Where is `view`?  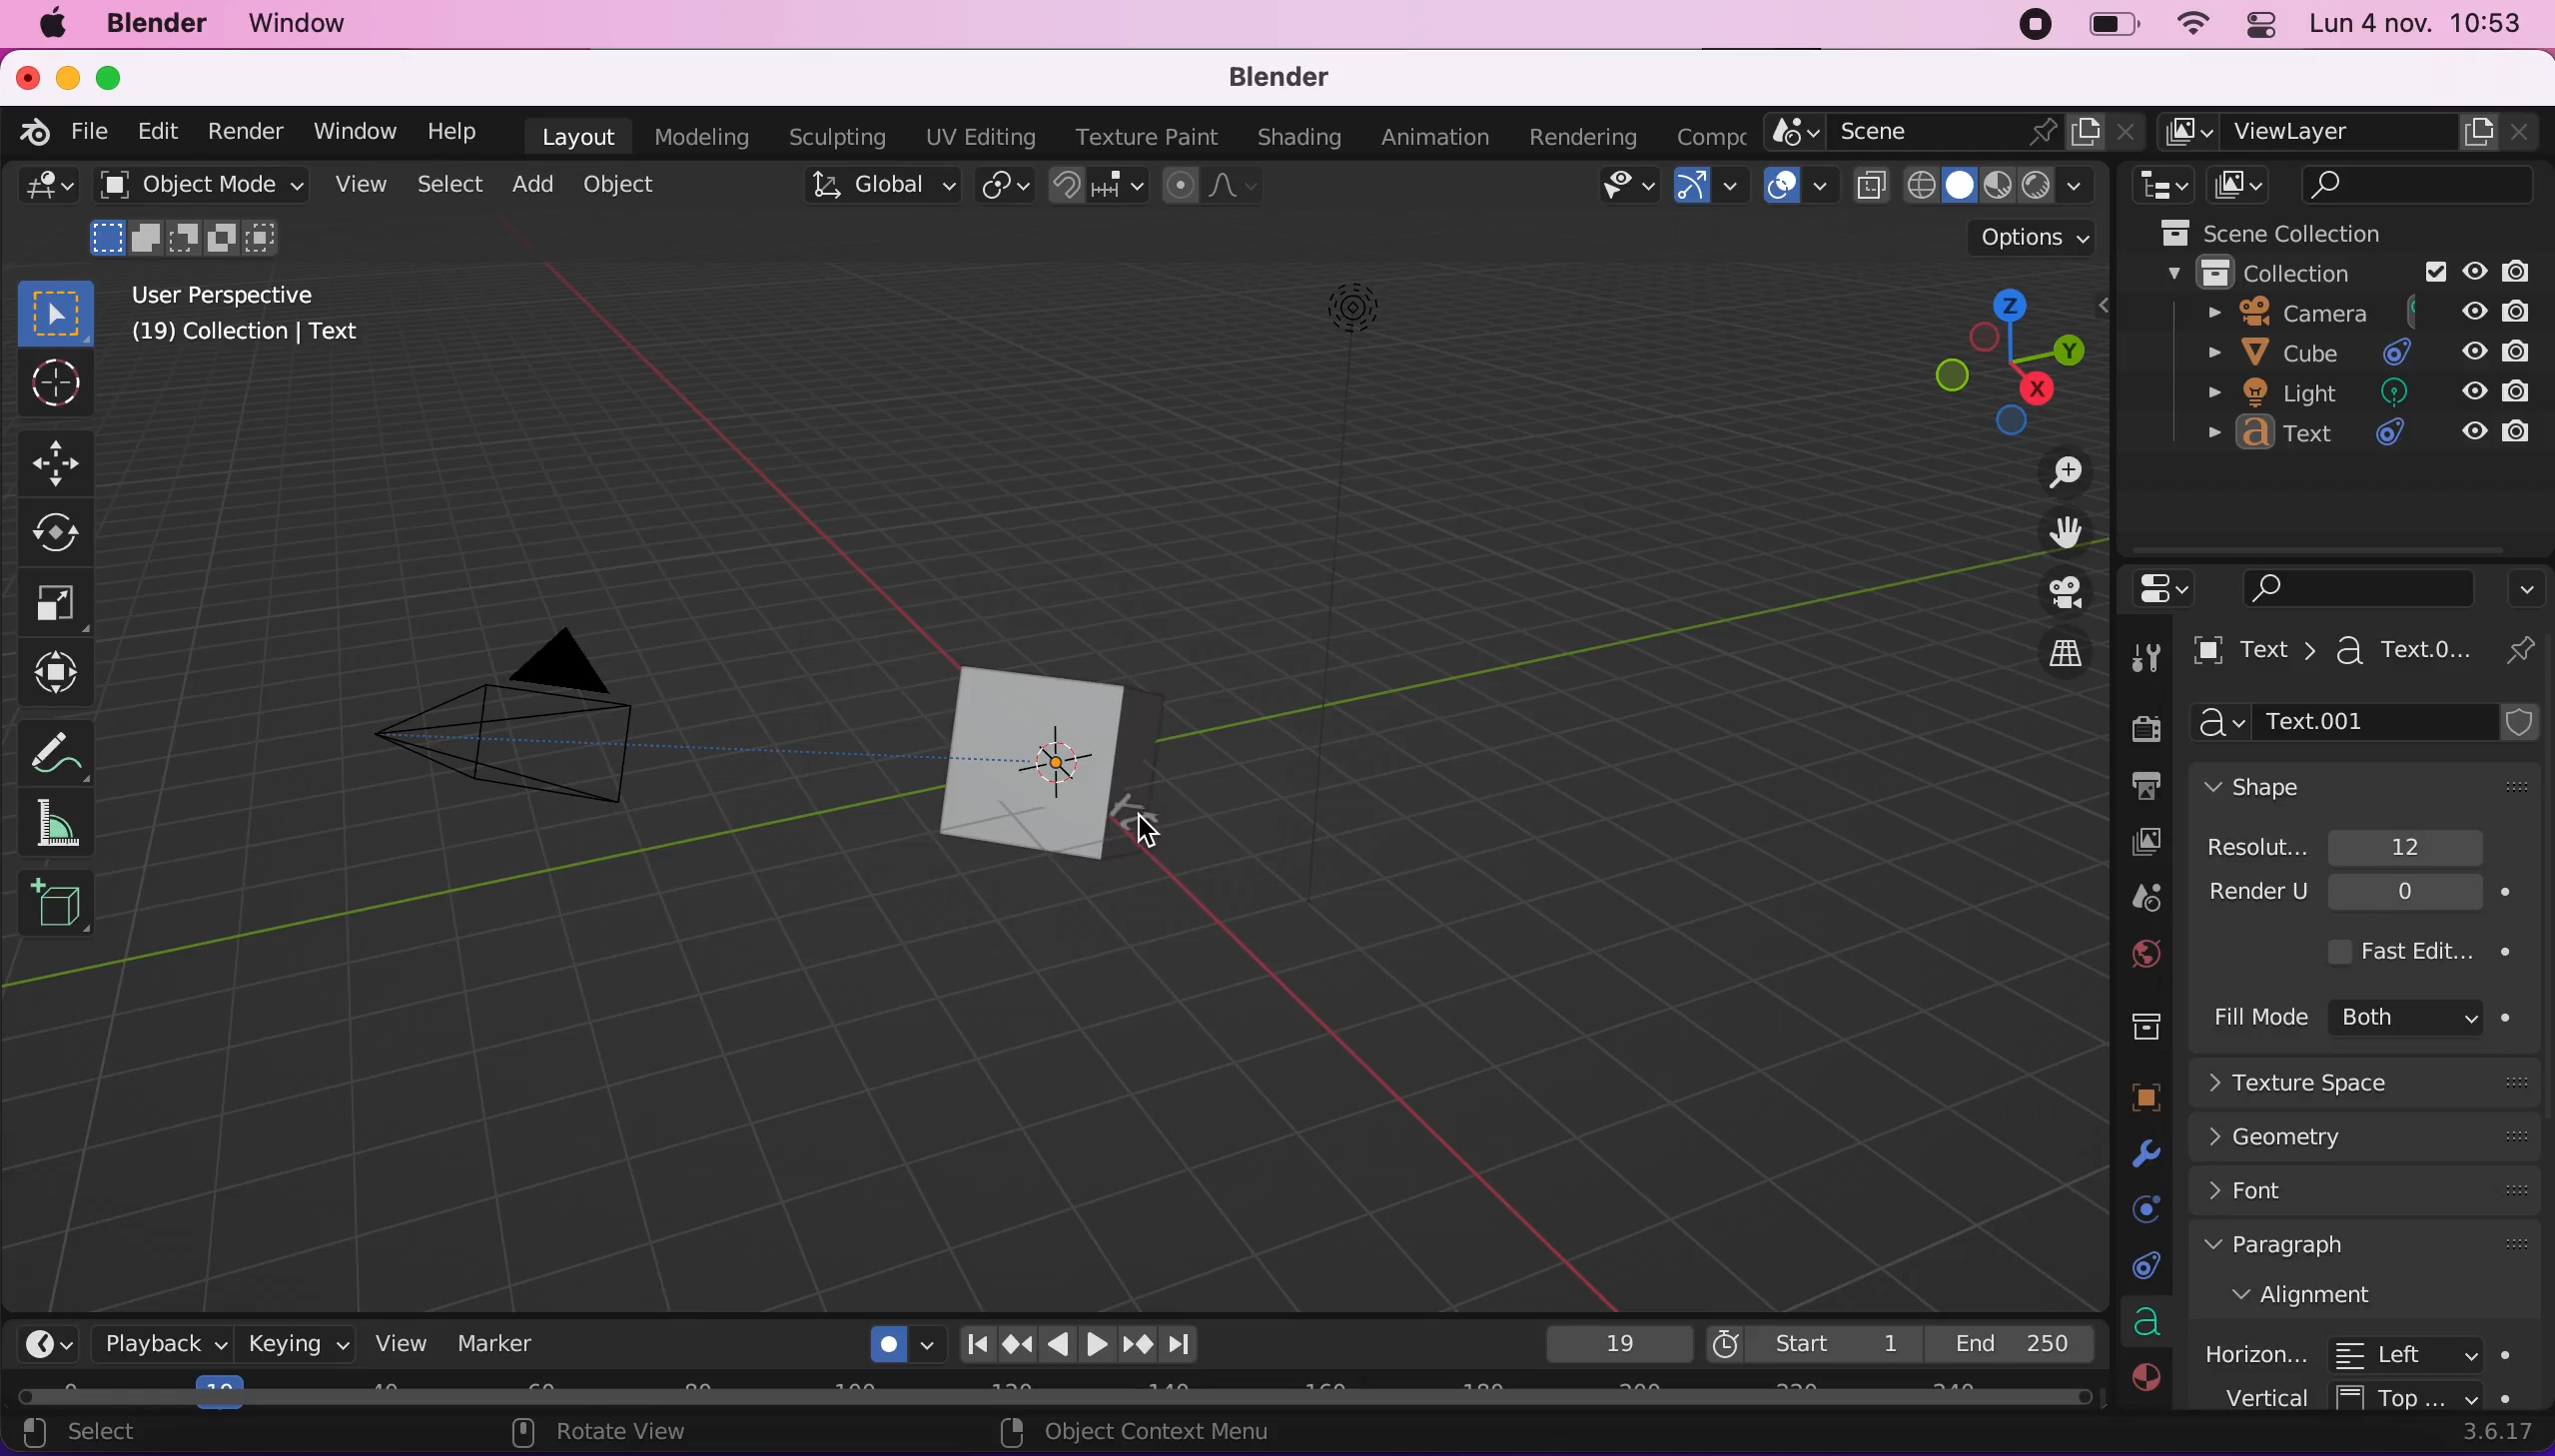
view is located at coordinates (398, 1342).